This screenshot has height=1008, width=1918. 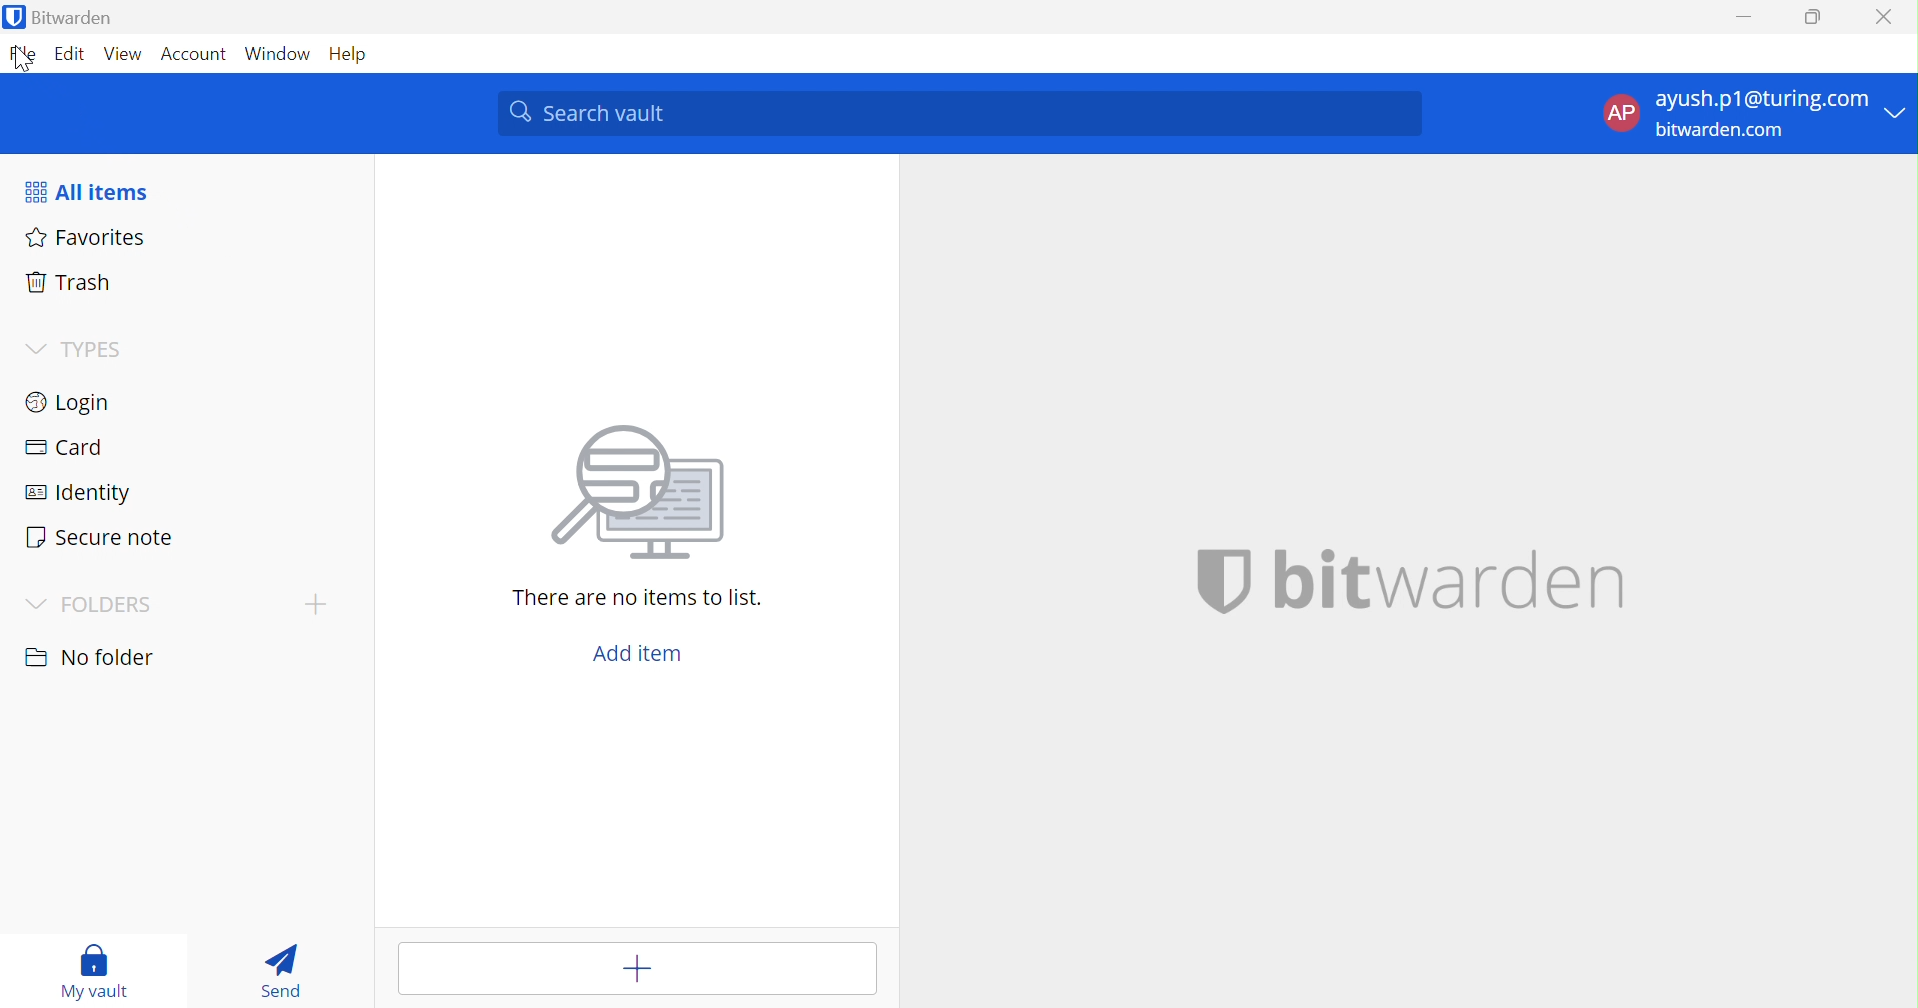 I want to click on Drop Down, so click(x=34, y=606).